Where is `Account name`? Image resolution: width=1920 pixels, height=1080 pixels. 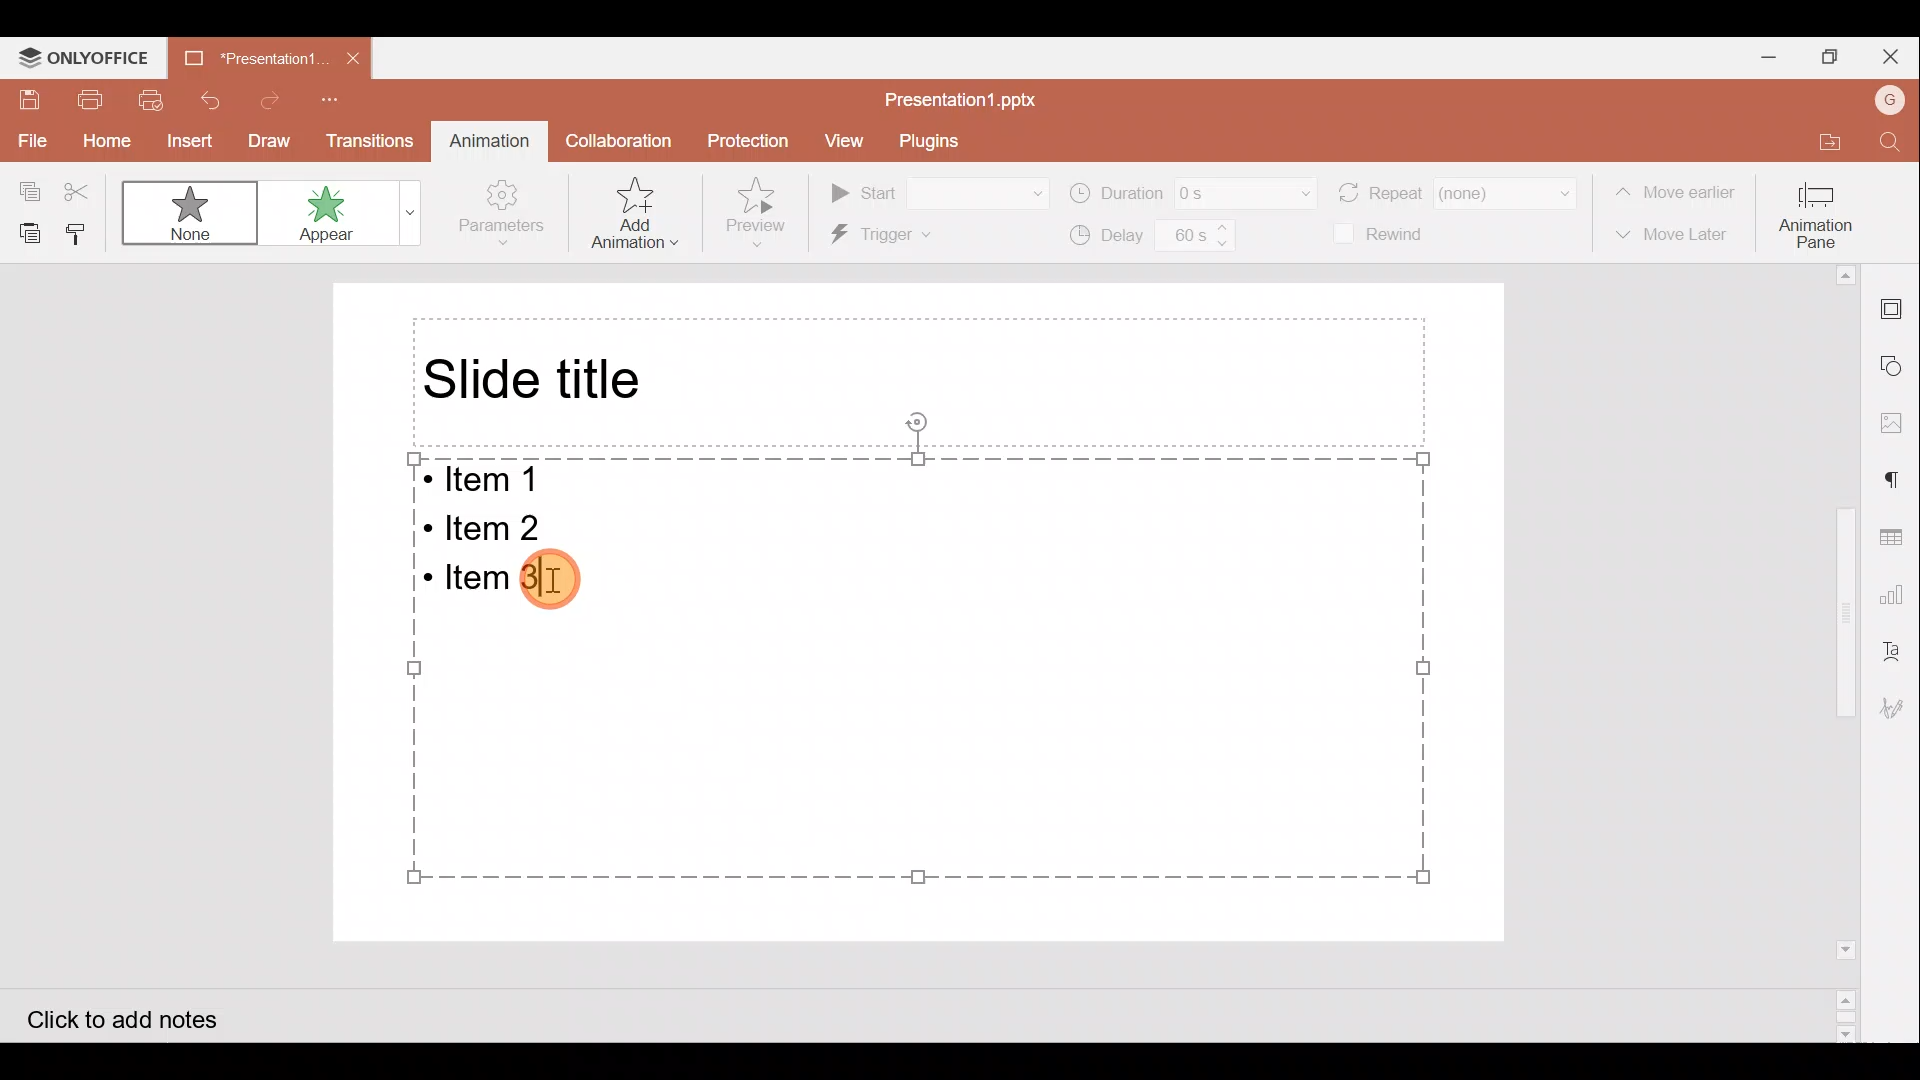
Account name is located at coordinates (1889, 99).